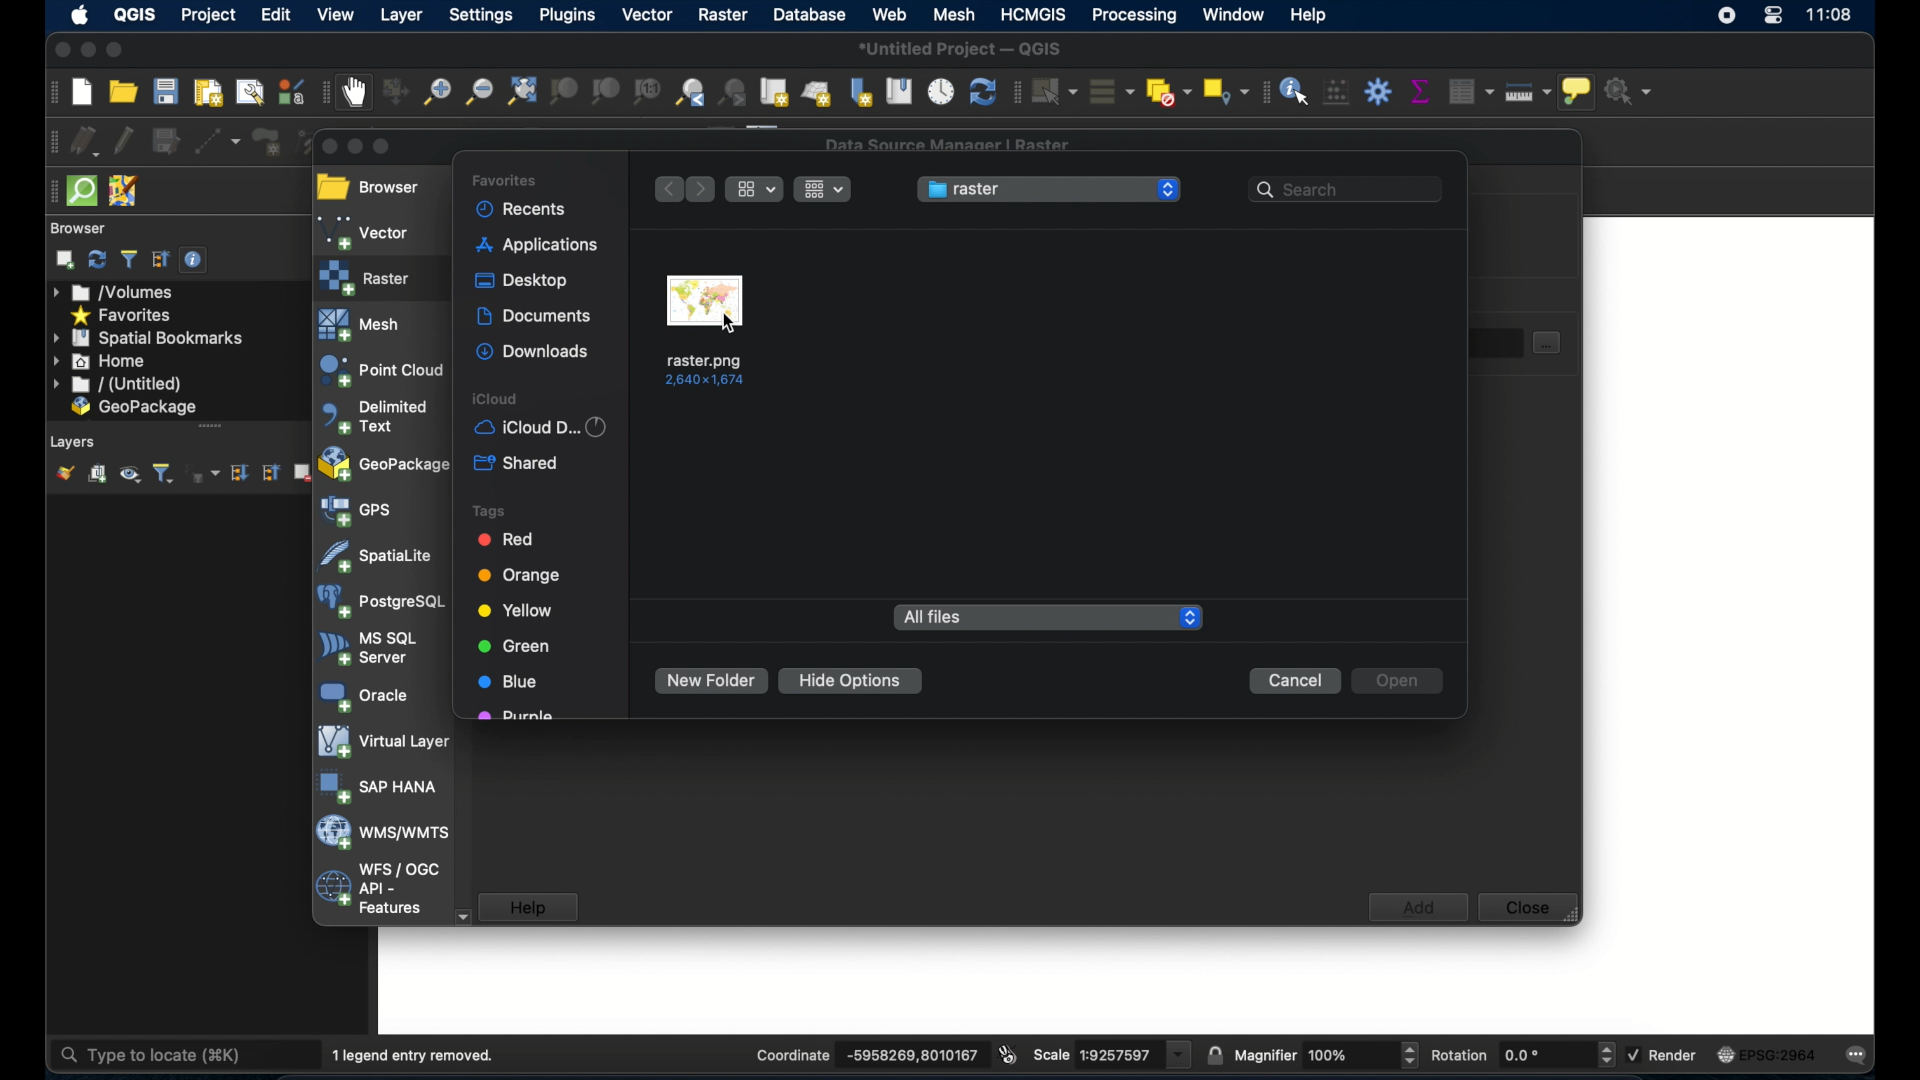 The width and height of the screenshot is (1920, 1080). I want to click on documents, so click(538, 317).